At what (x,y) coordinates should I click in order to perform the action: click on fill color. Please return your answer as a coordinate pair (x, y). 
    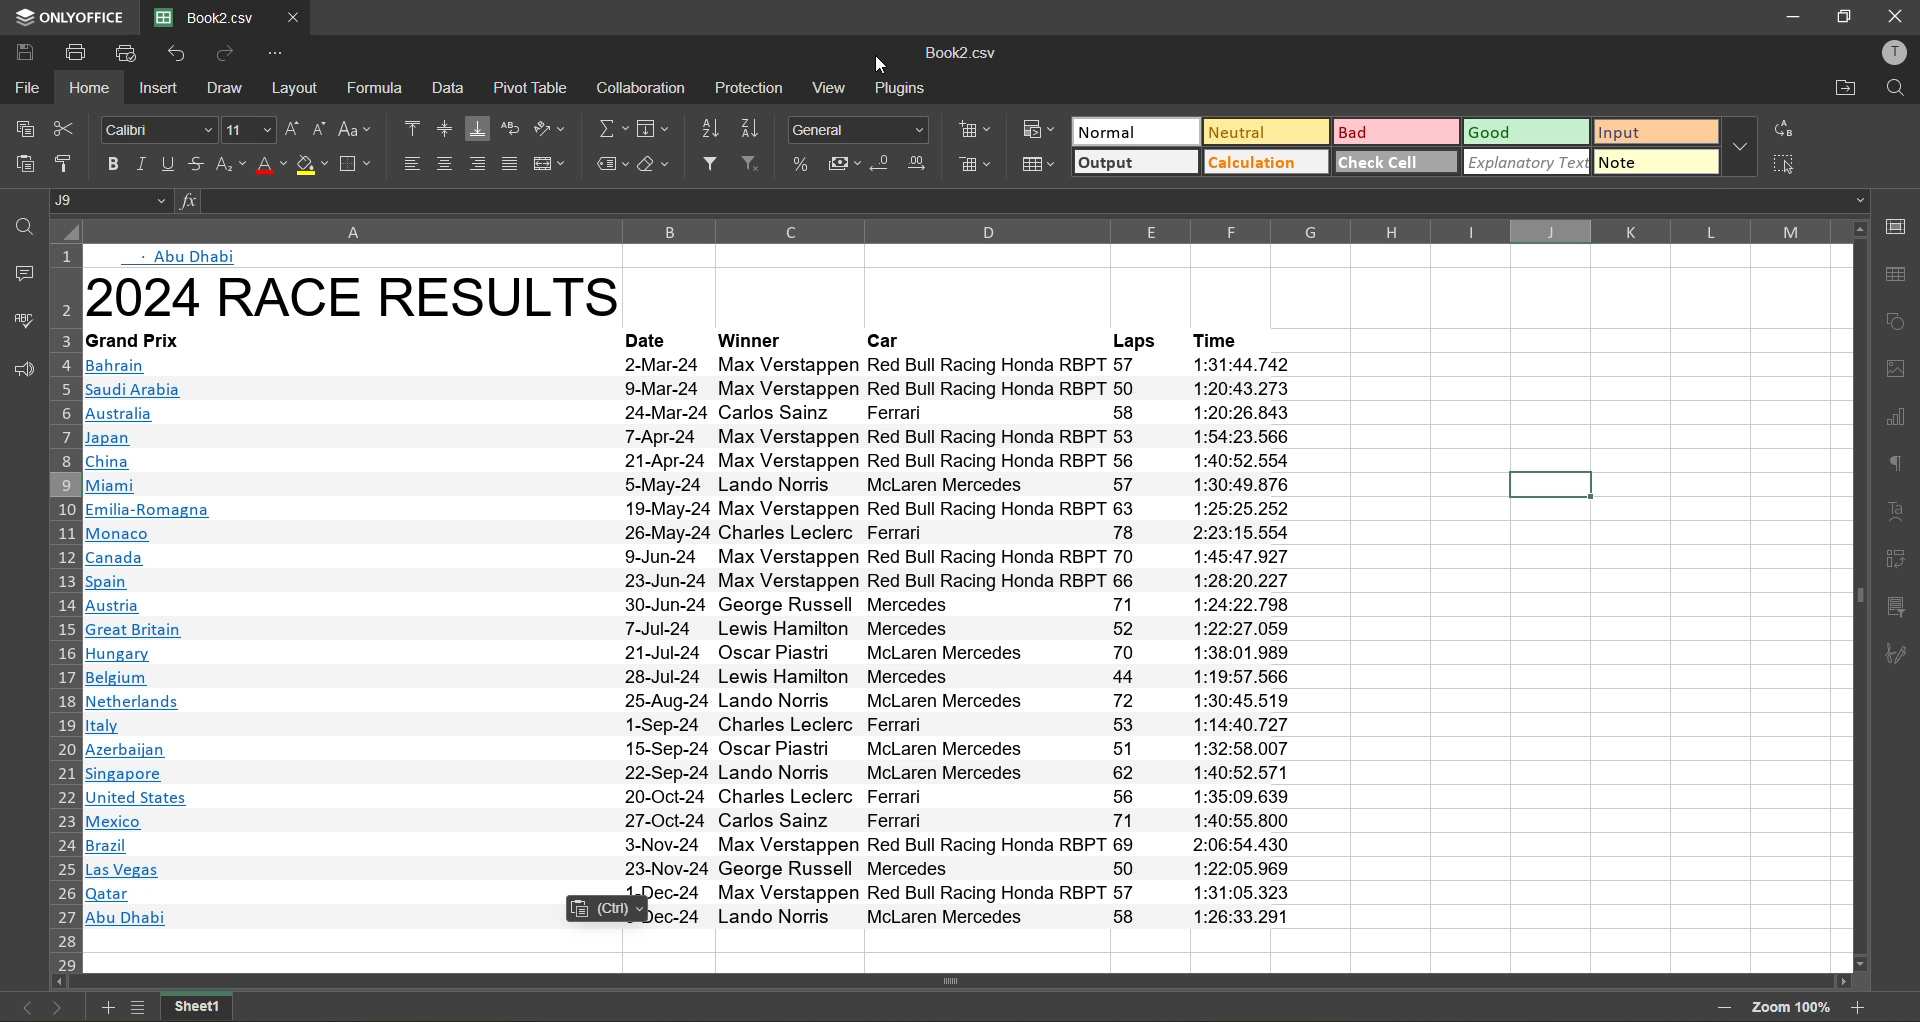
    Looking at the image, I should click on (314, 165).